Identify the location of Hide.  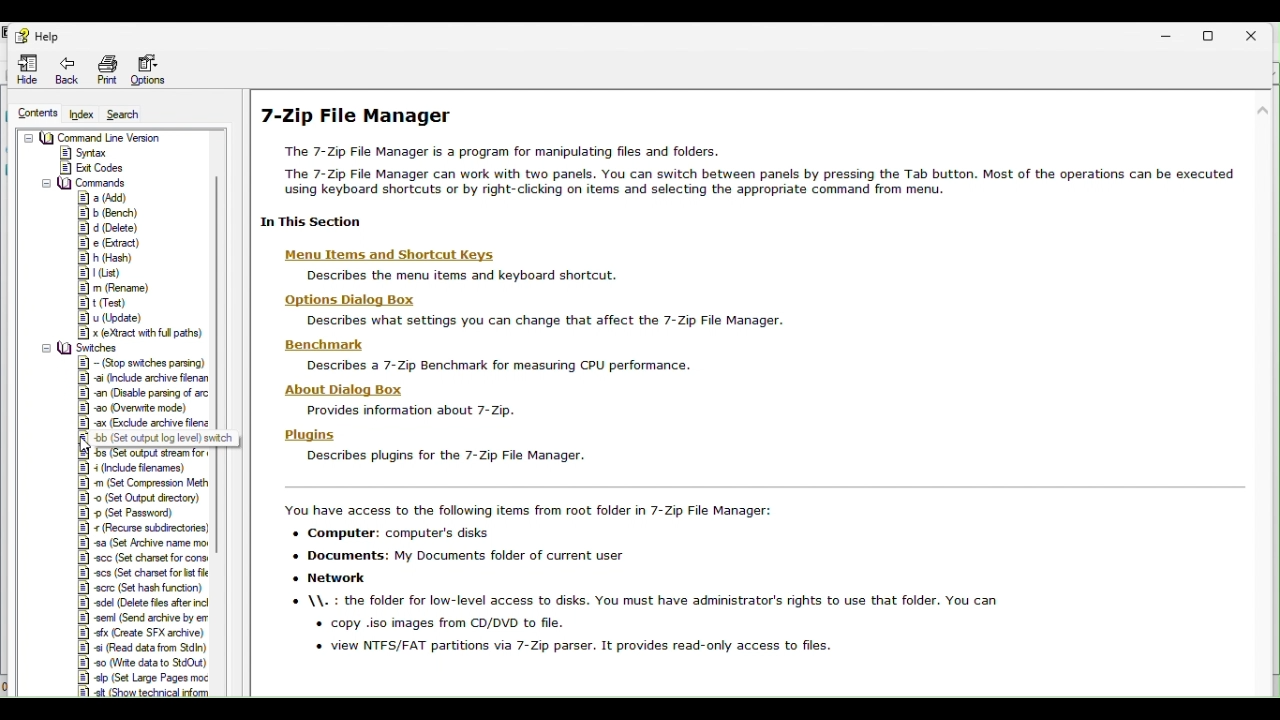
(23, 70).